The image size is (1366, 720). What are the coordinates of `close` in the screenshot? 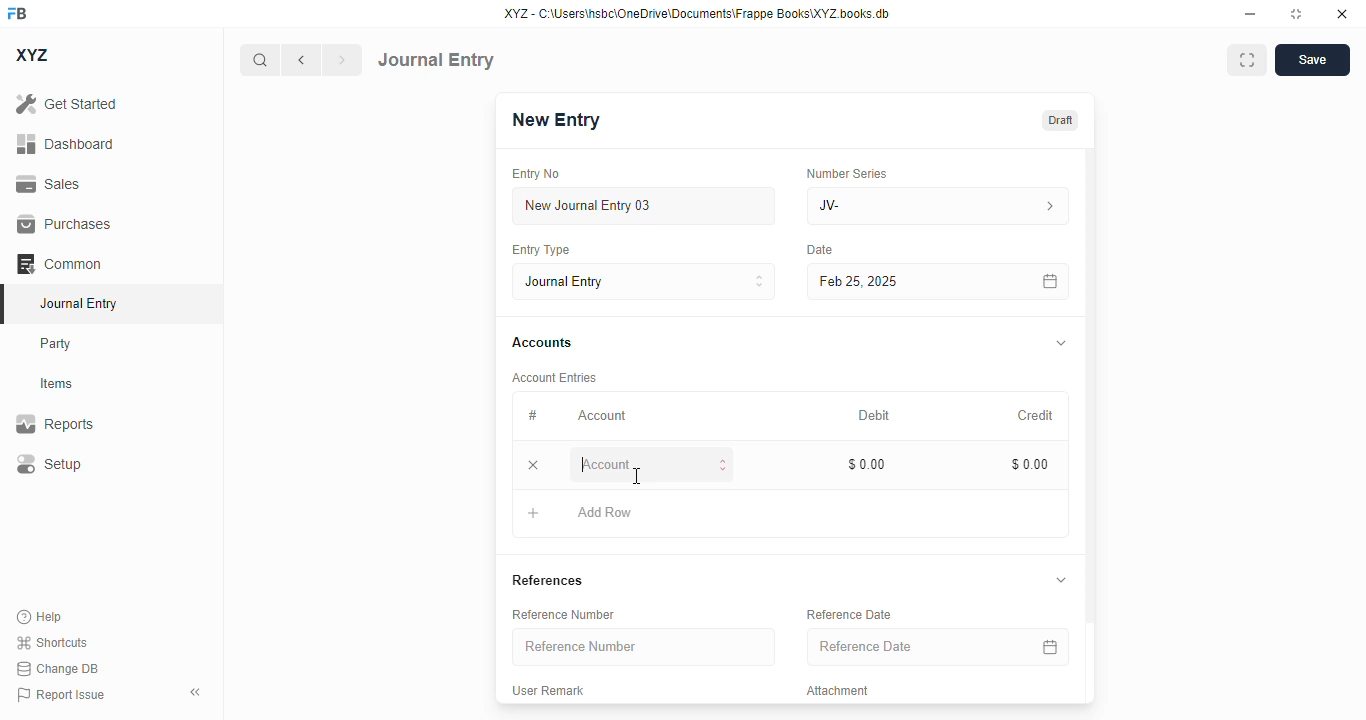 It's located at (1342, 13).